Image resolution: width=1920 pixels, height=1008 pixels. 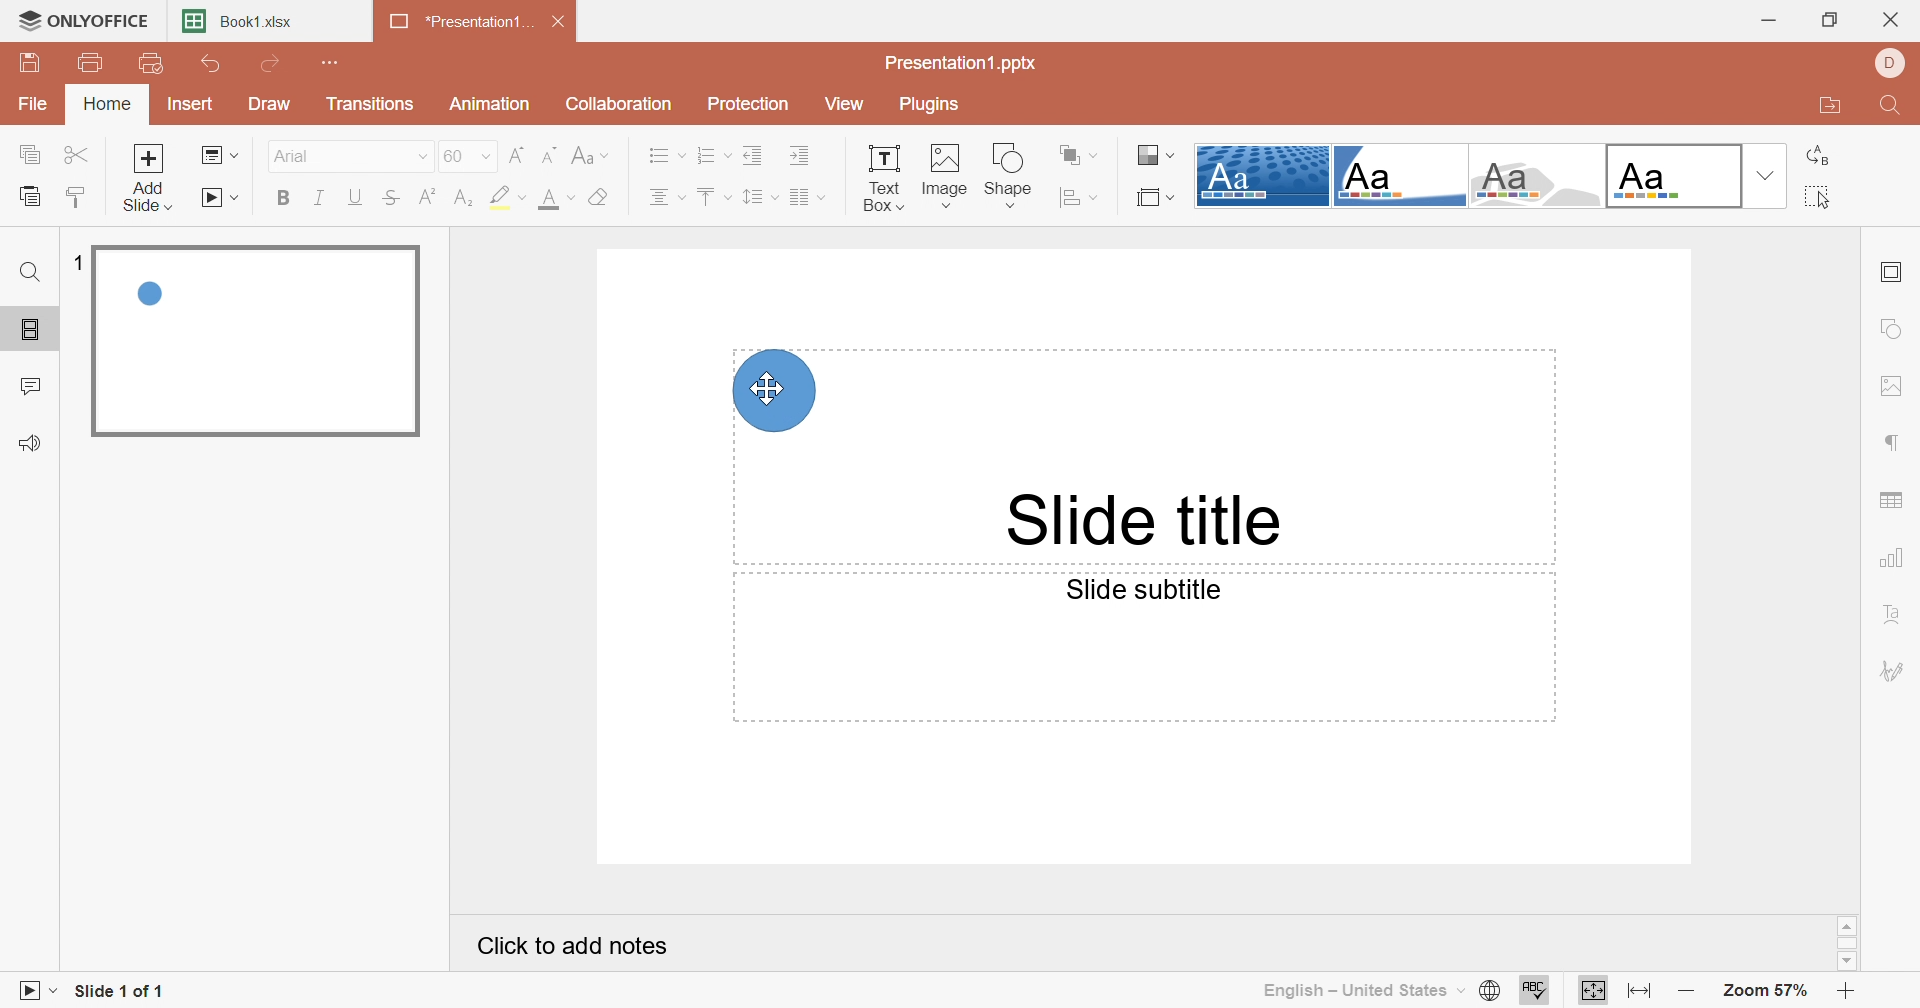 What do you see at coordinates (1156, 154) in the screenshot?
I see `Change color theme` at bounding box center [1156, 154].